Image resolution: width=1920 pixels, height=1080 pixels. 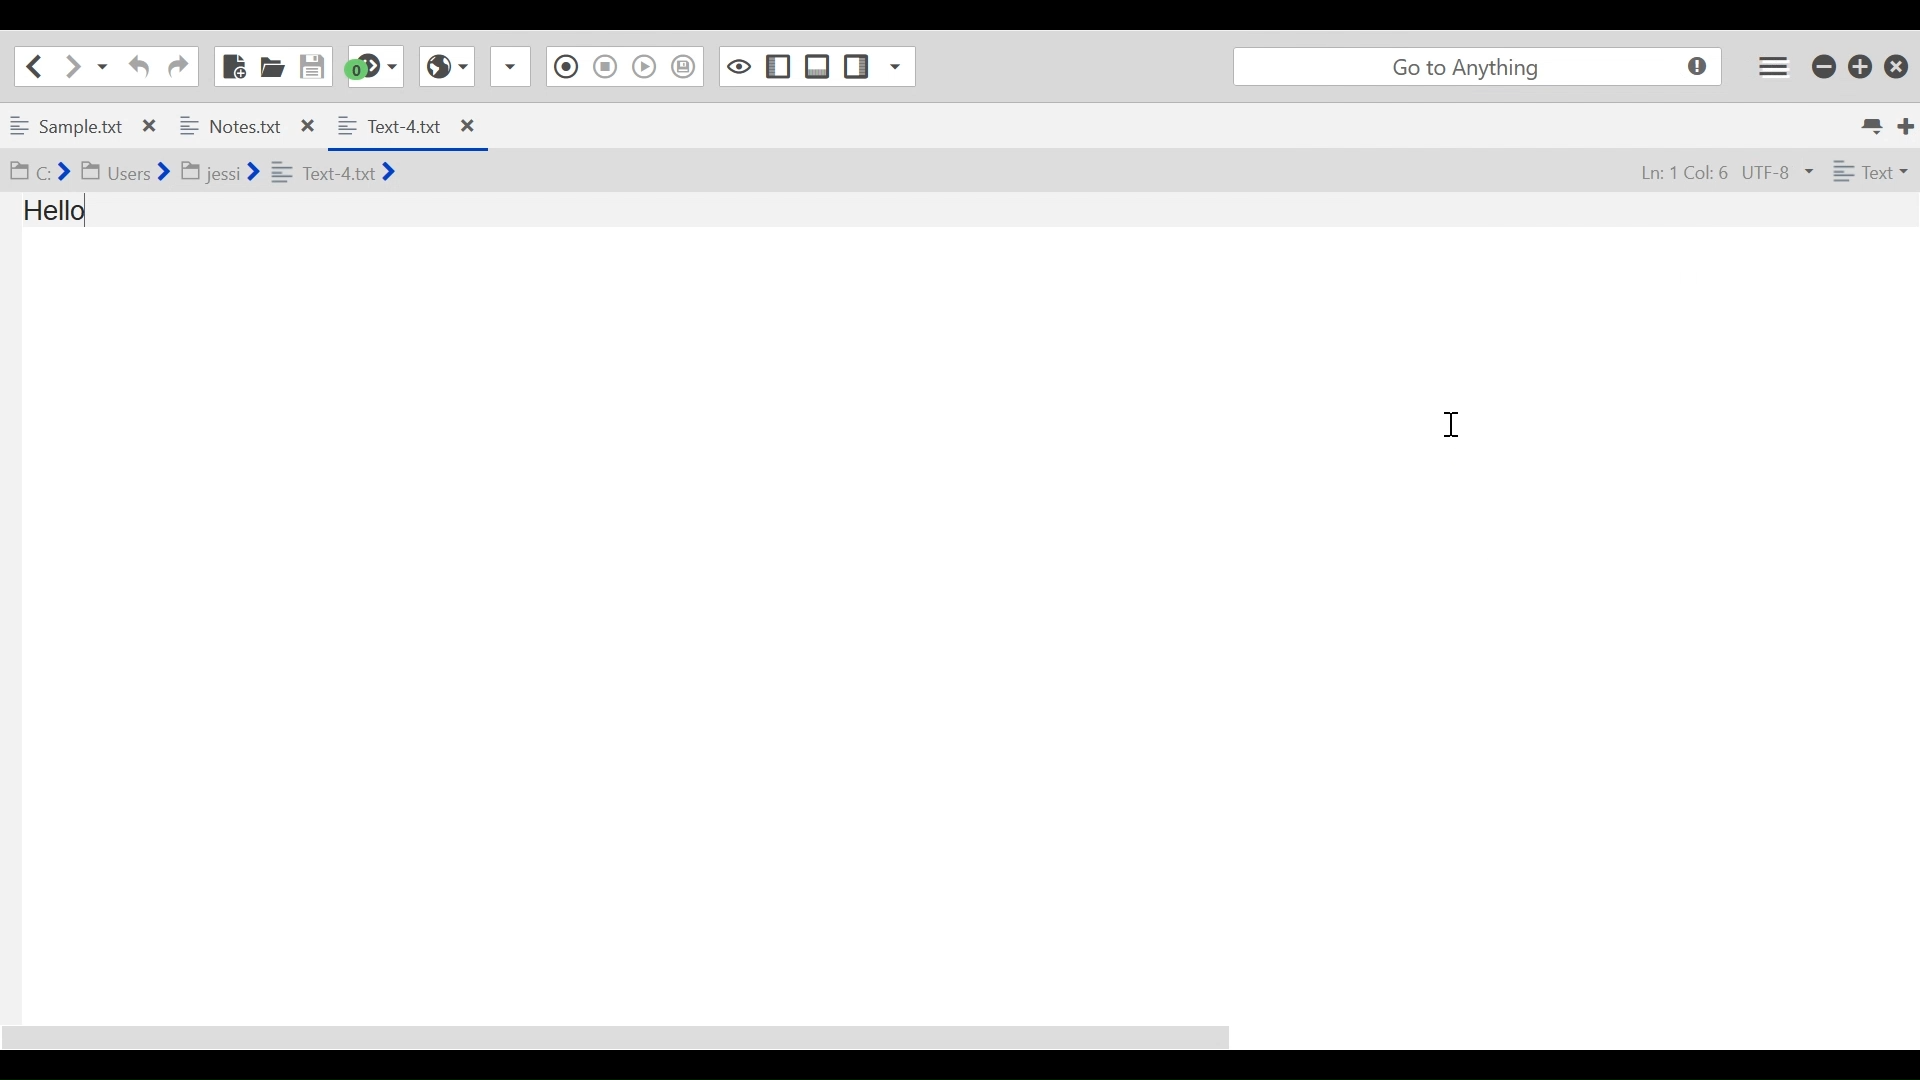 What do you see at coordinates (1685, 171) in the screenshot?
I see `File Position` at bounding box center [1685, 171].